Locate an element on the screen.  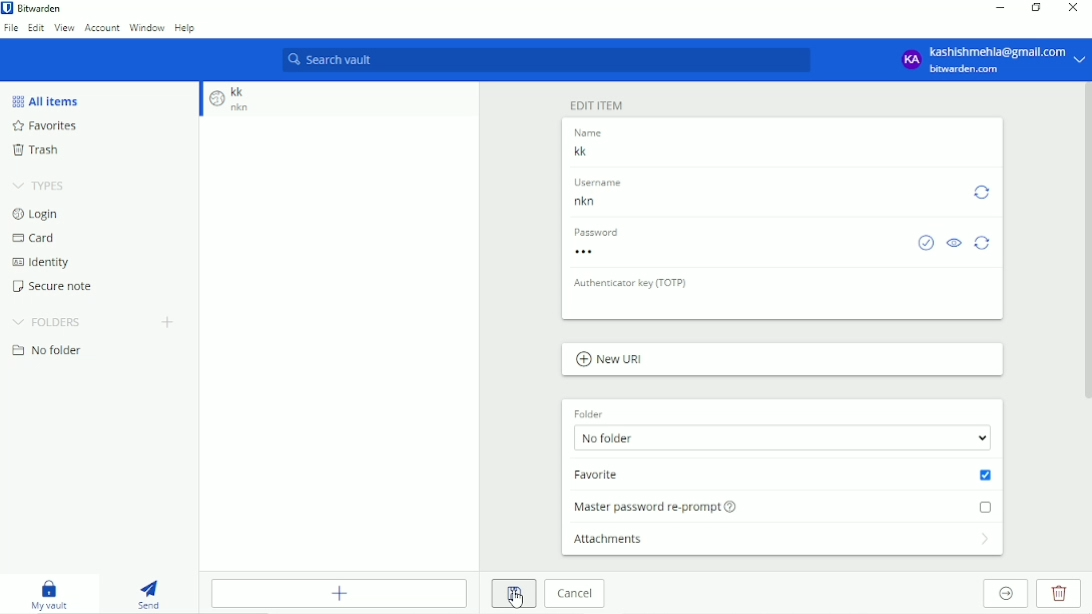
Restore down is located at coordinates (1038, 8).